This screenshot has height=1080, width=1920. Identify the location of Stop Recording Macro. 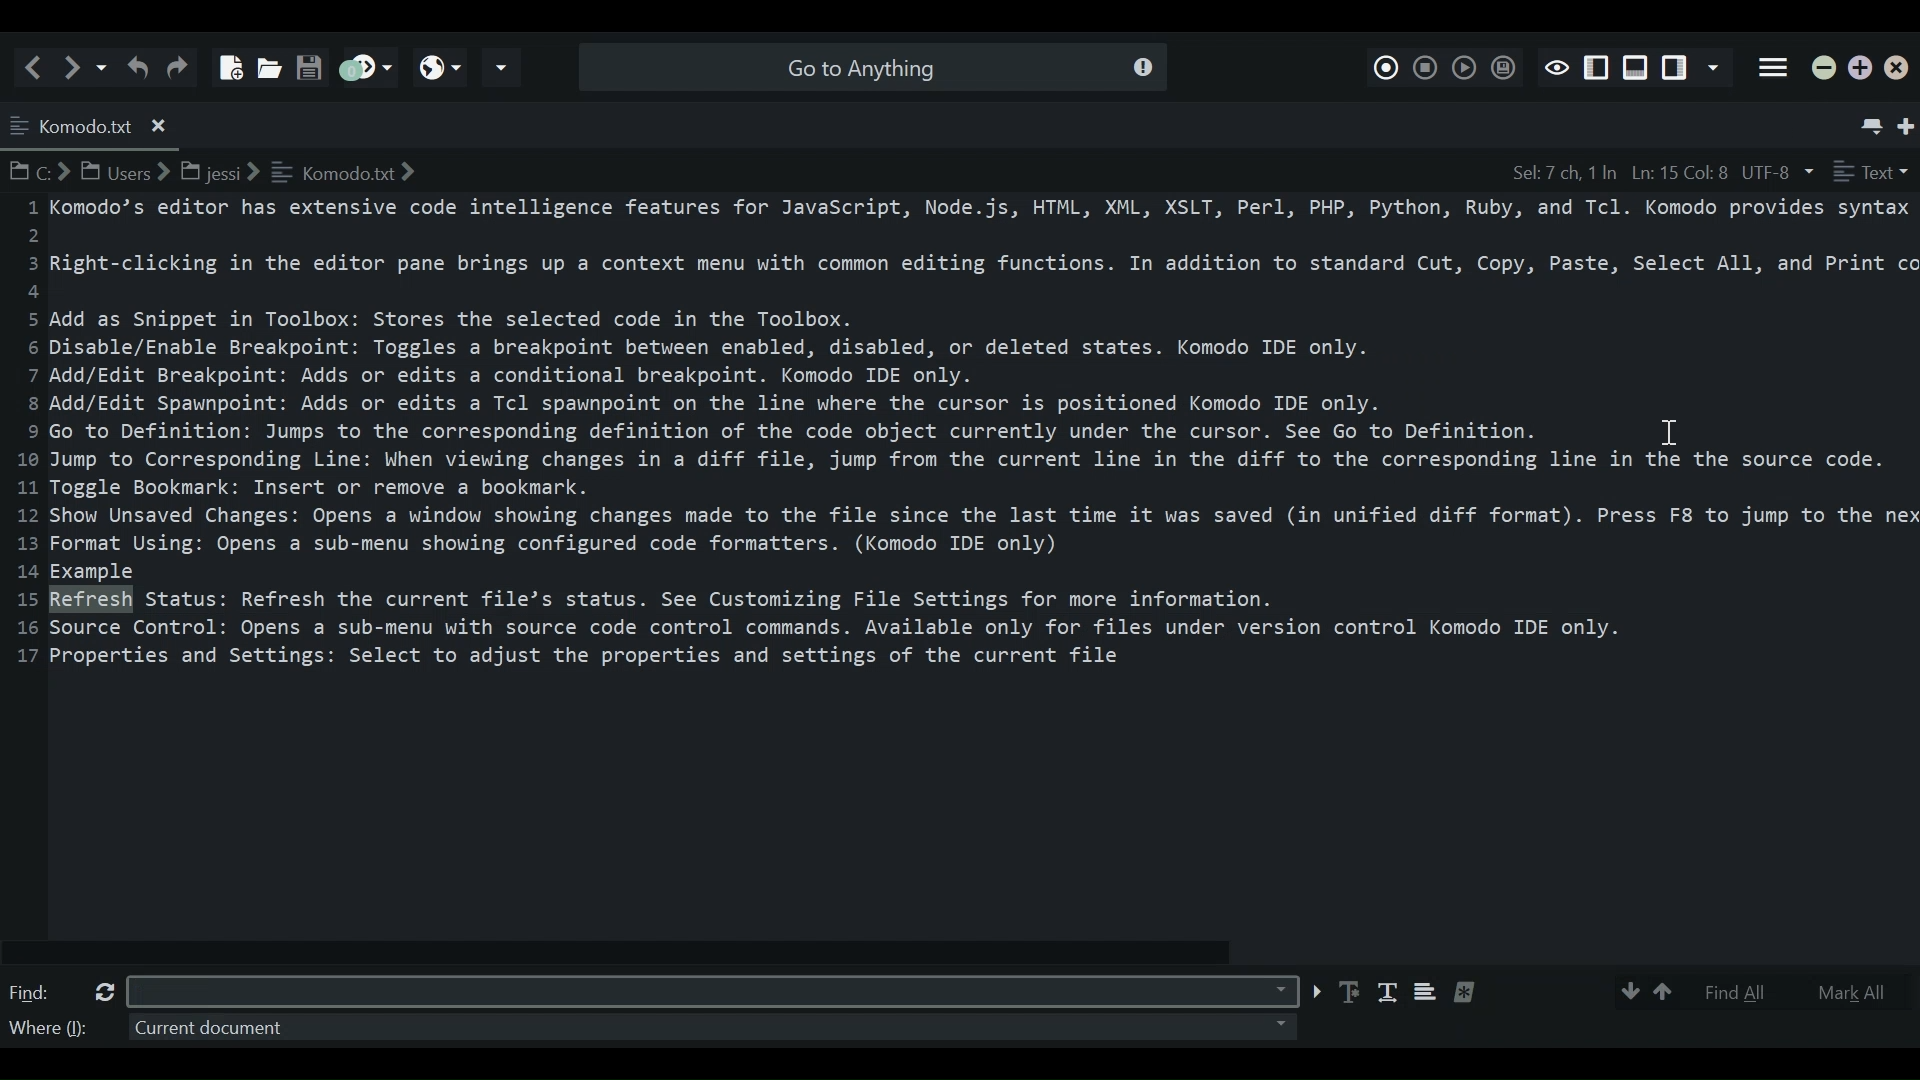
(1426, 65).